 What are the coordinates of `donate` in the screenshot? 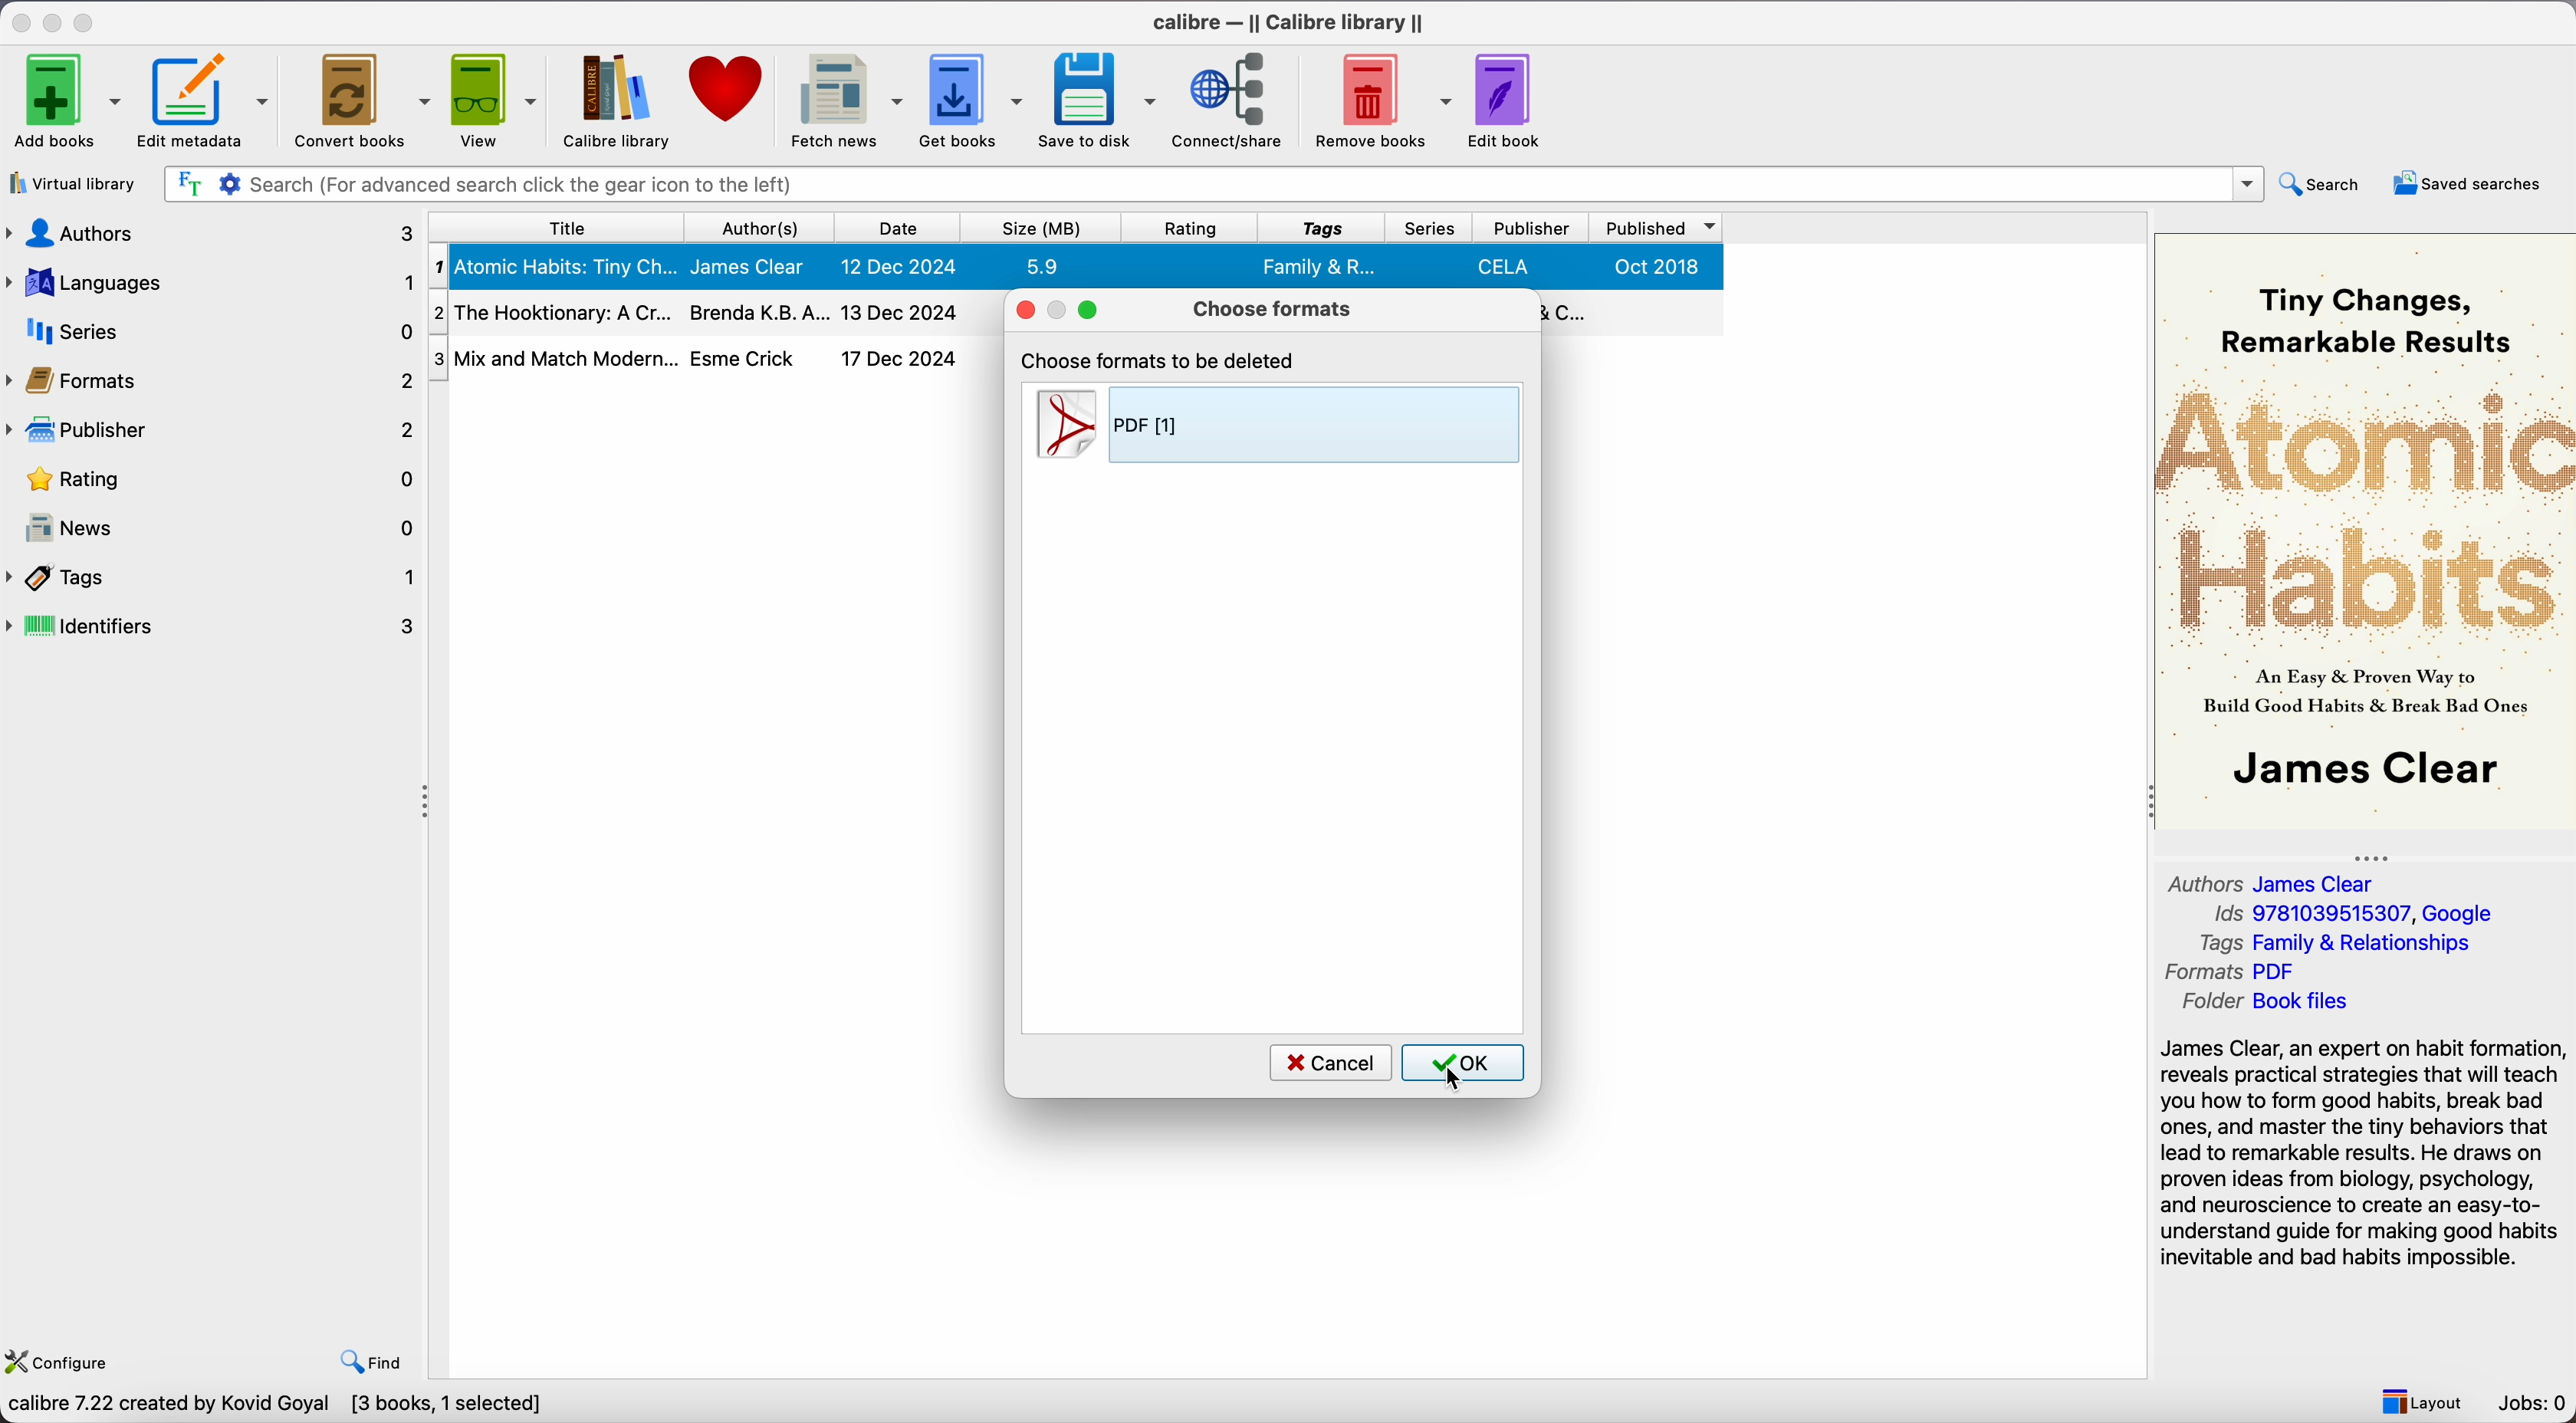 It's located at (728, 86).